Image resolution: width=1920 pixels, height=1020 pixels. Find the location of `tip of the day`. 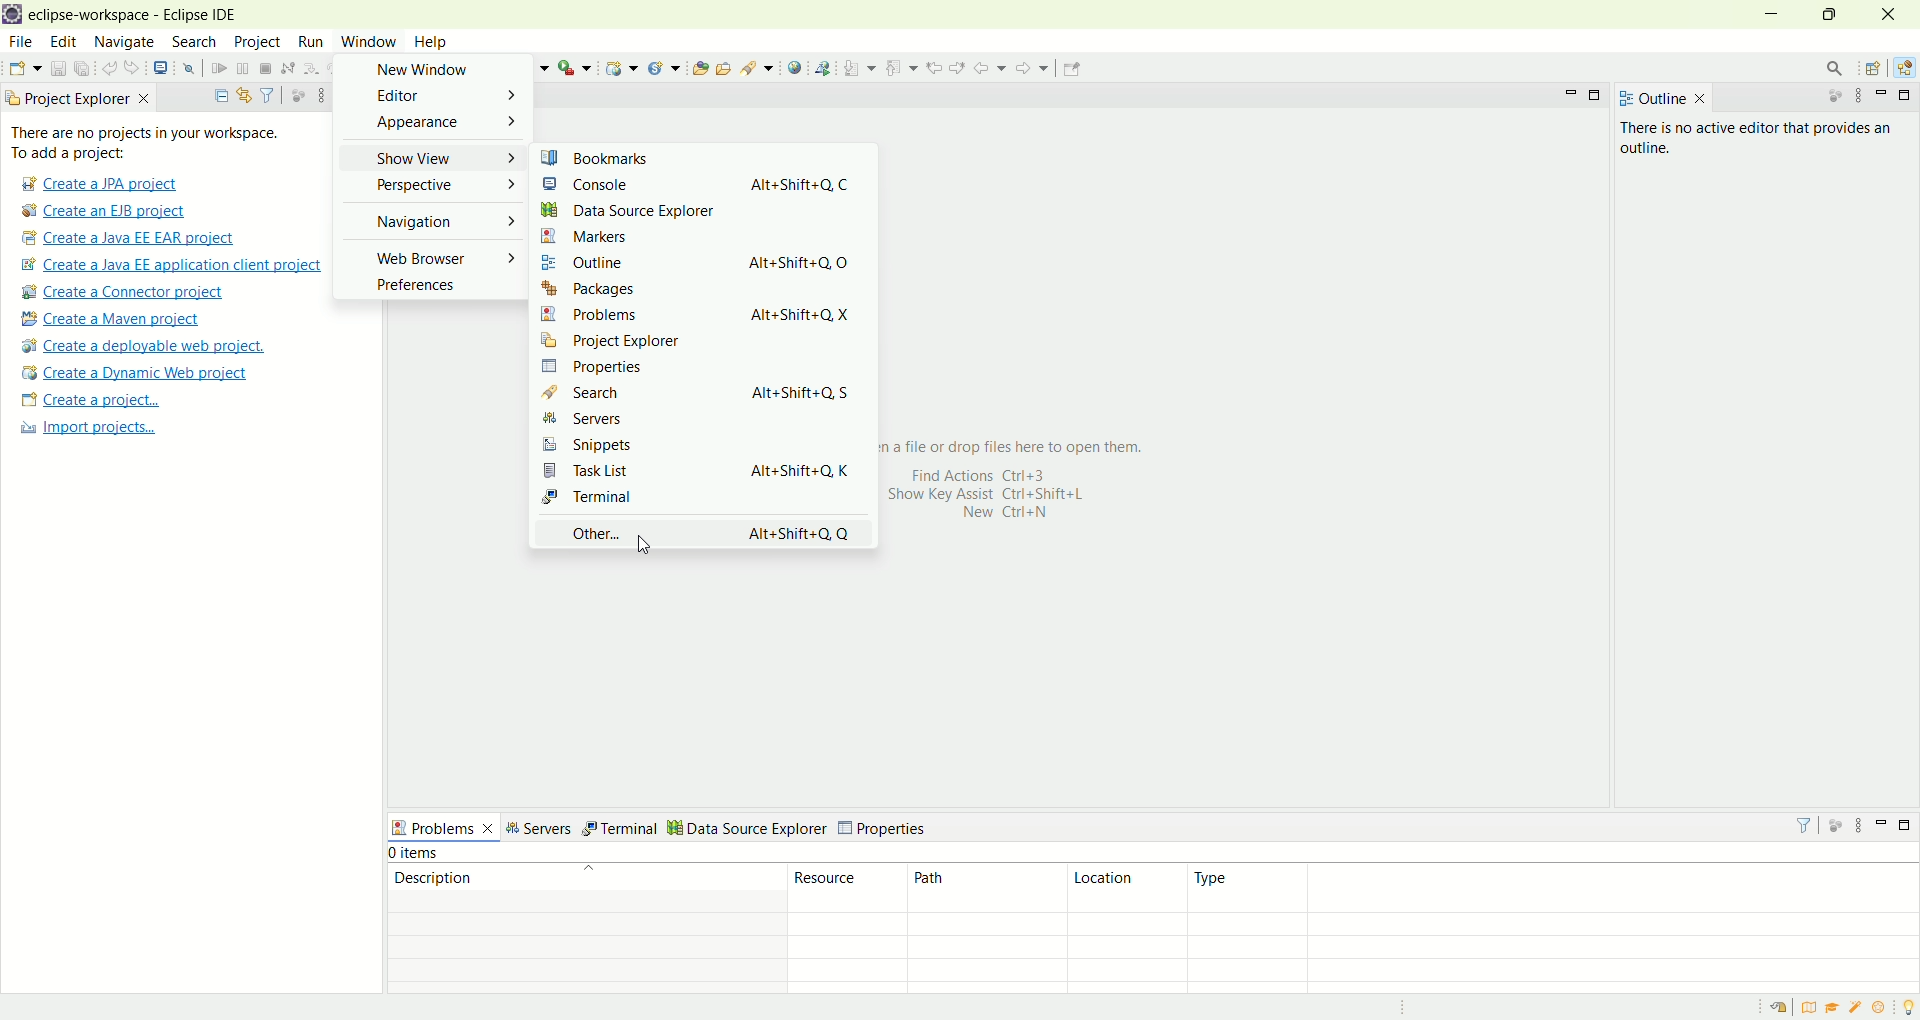

tip of the day is located at coordinates (1907, 1008).